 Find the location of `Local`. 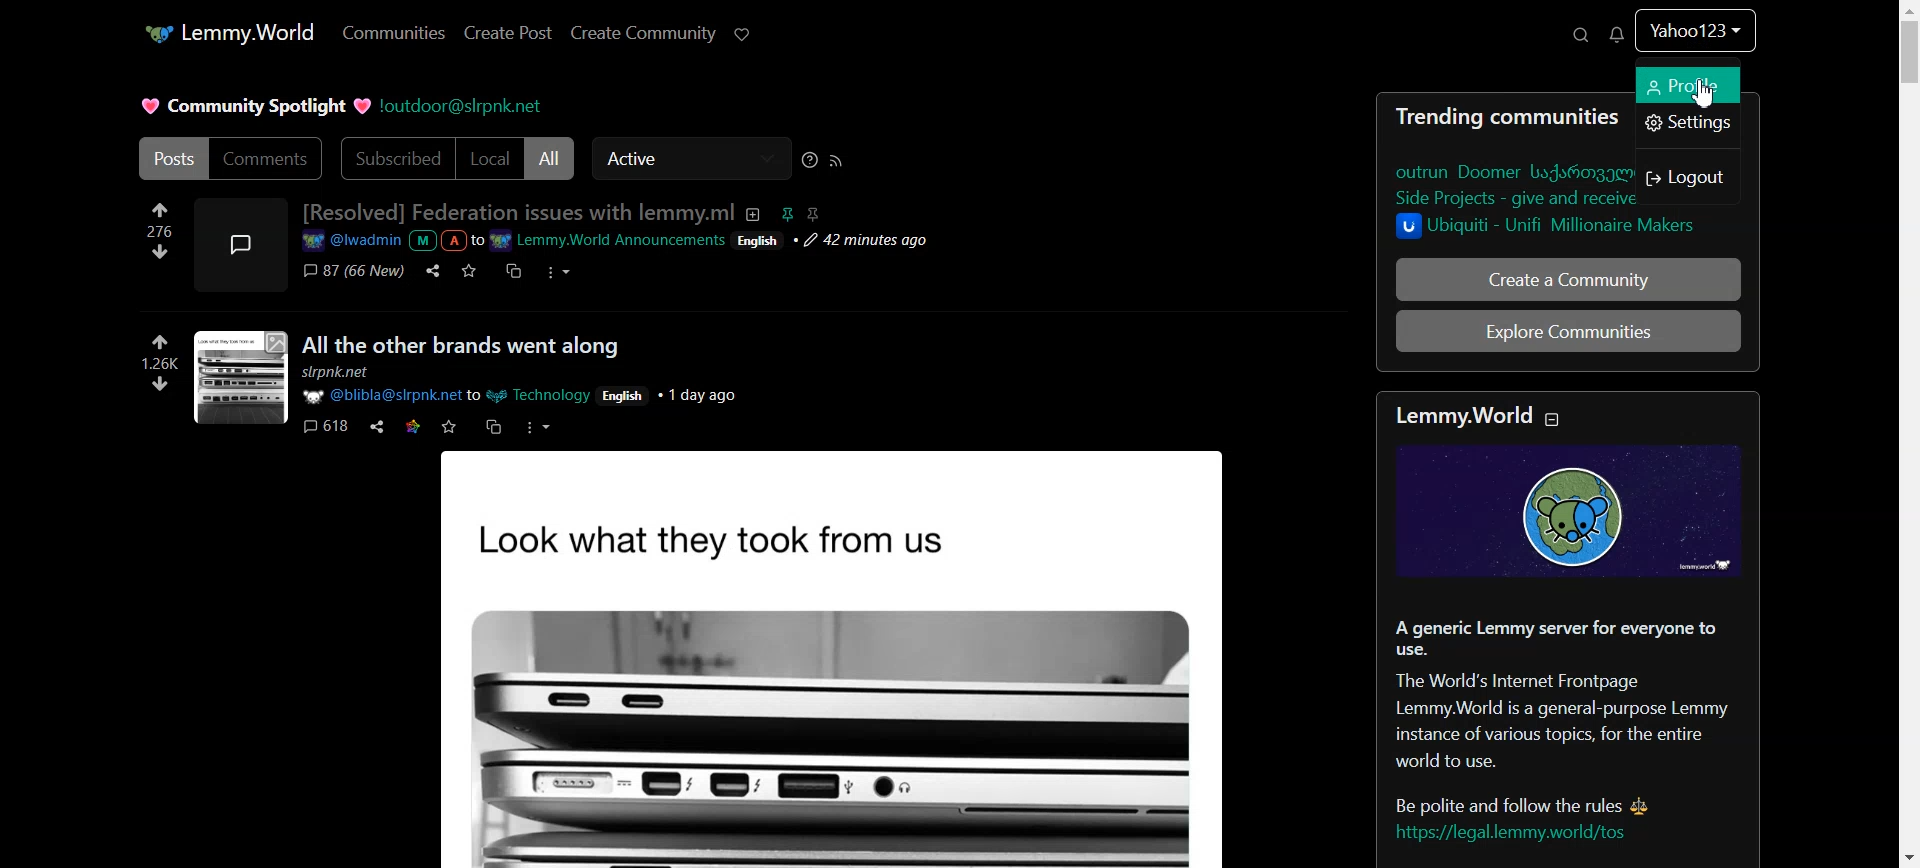

Local is located at coordinates (489, 158).